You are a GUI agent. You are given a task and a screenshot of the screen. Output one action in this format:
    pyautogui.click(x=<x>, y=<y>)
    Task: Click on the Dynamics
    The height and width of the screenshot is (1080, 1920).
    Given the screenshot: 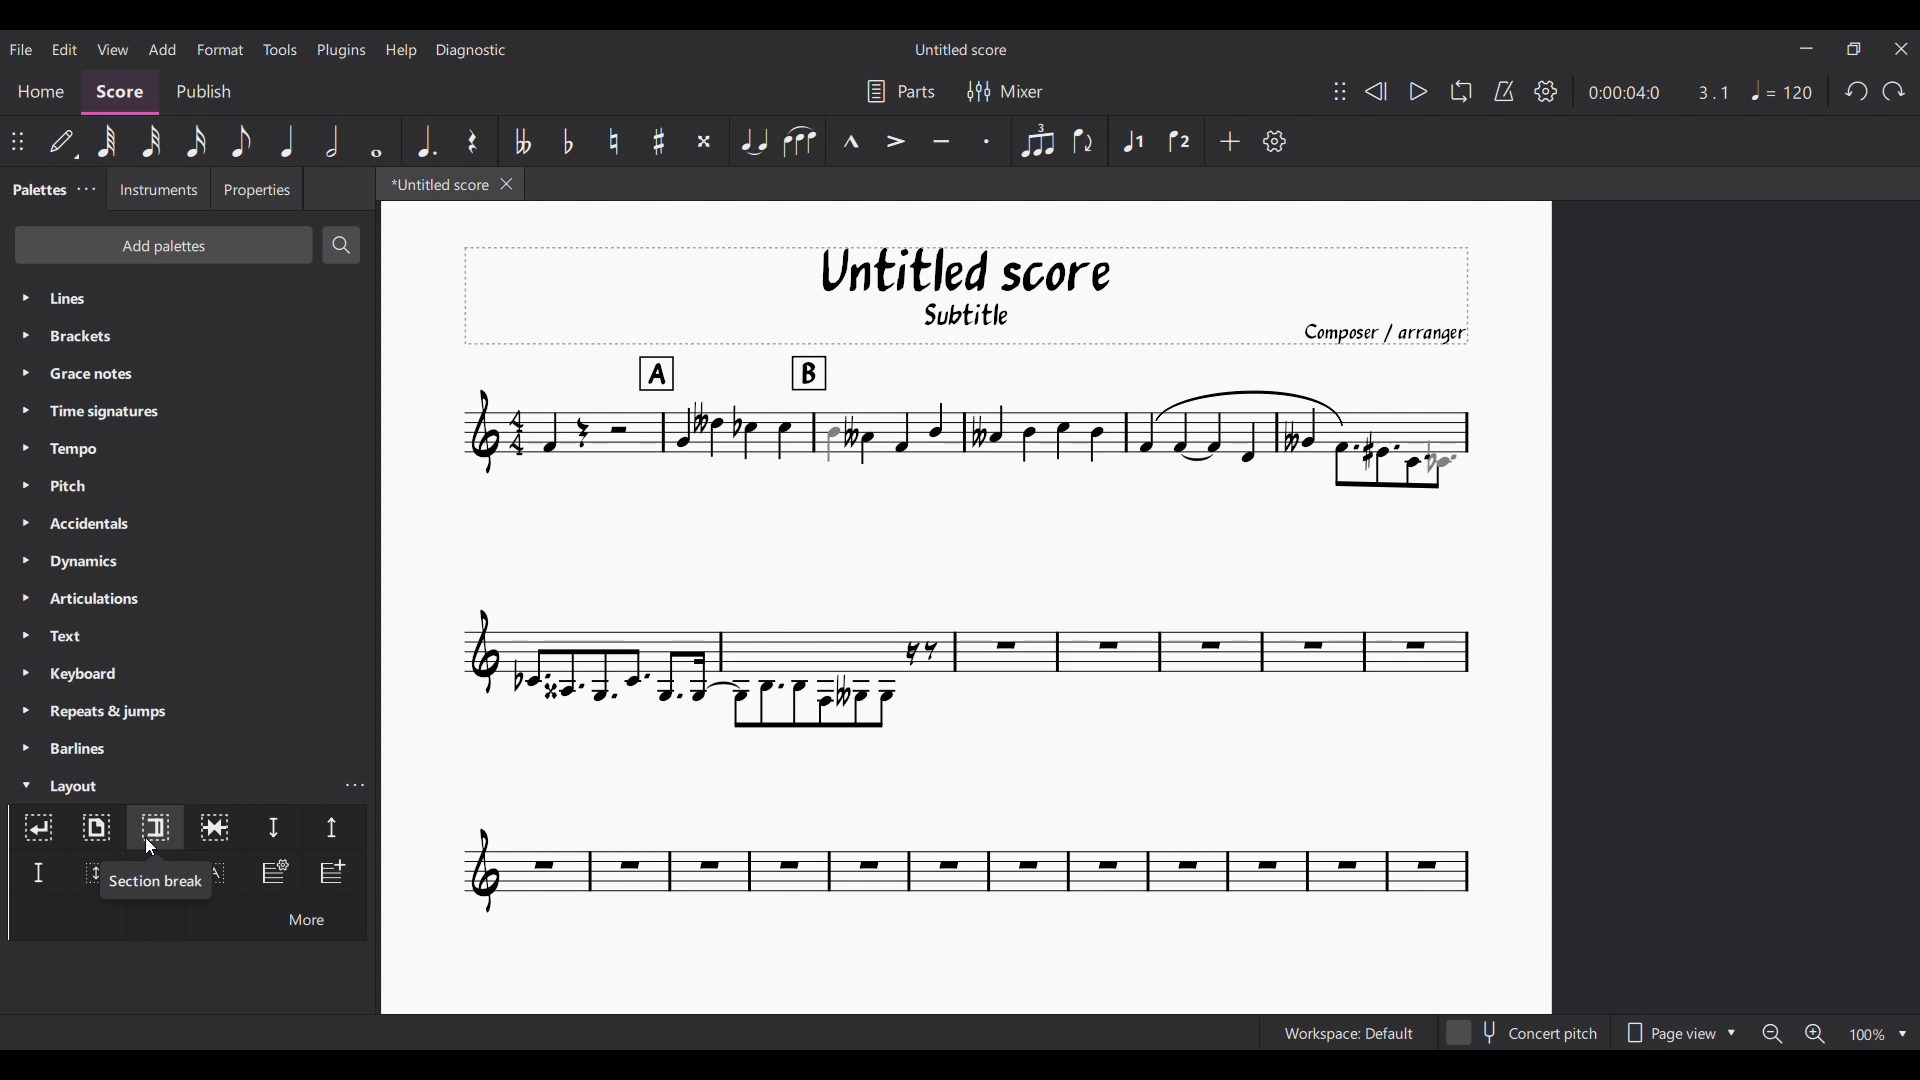 What is the action you would take?
    pyautogui.click(x=190, y=562)
    